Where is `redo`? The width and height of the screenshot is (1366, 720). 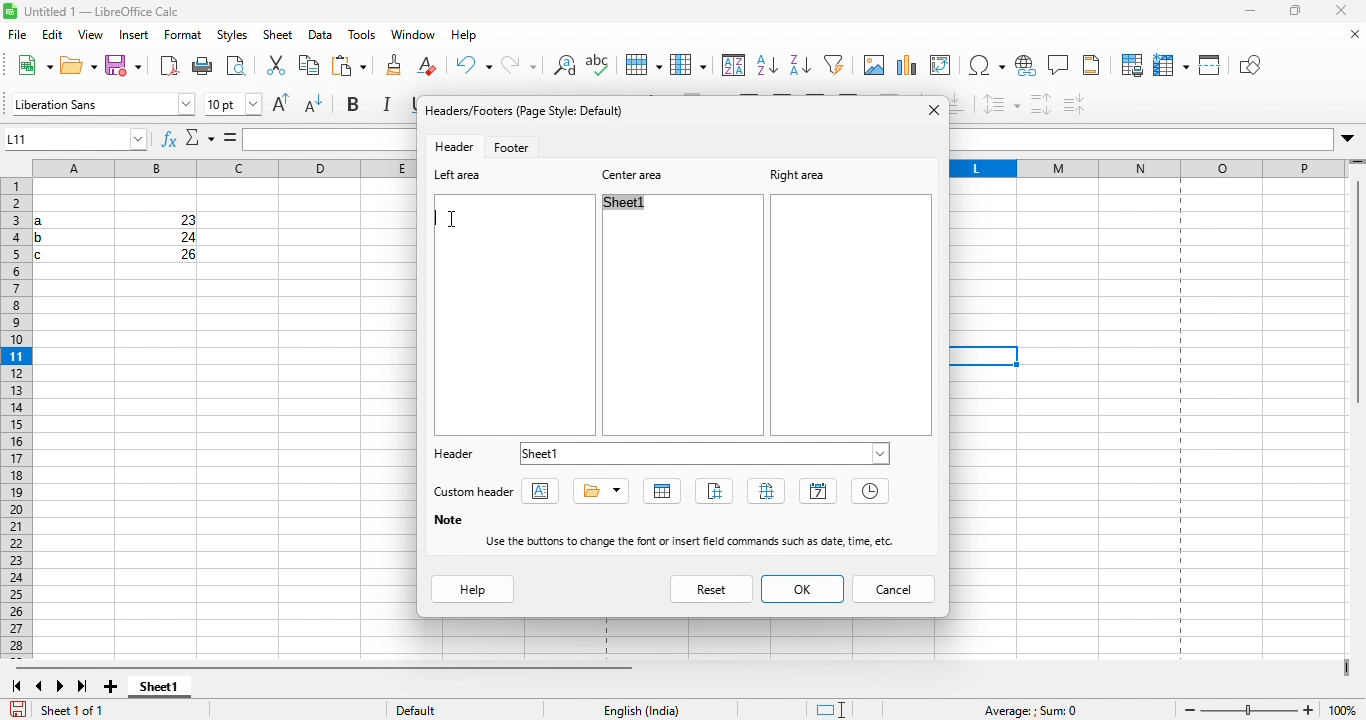
redo is located at coordinates (477, 66).